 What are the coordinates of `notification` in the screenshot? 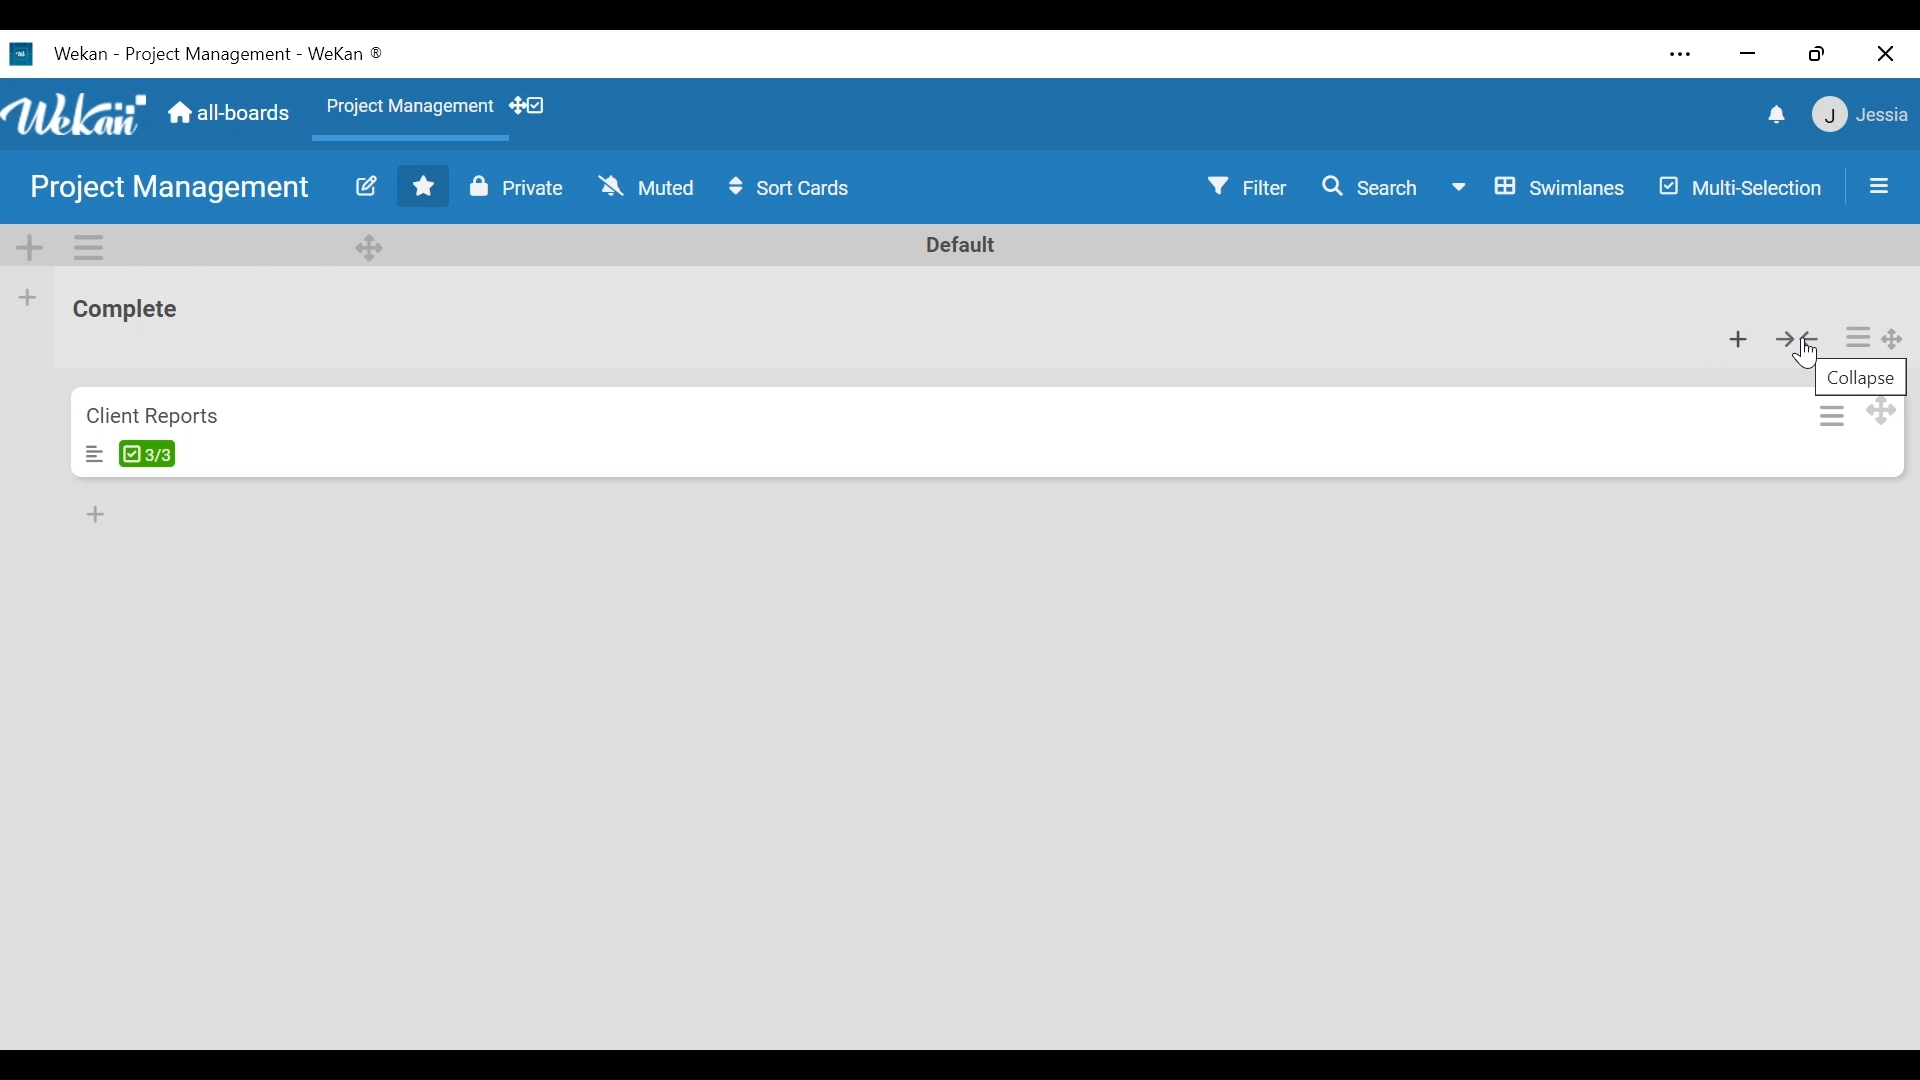 It's located at (1773, 115).